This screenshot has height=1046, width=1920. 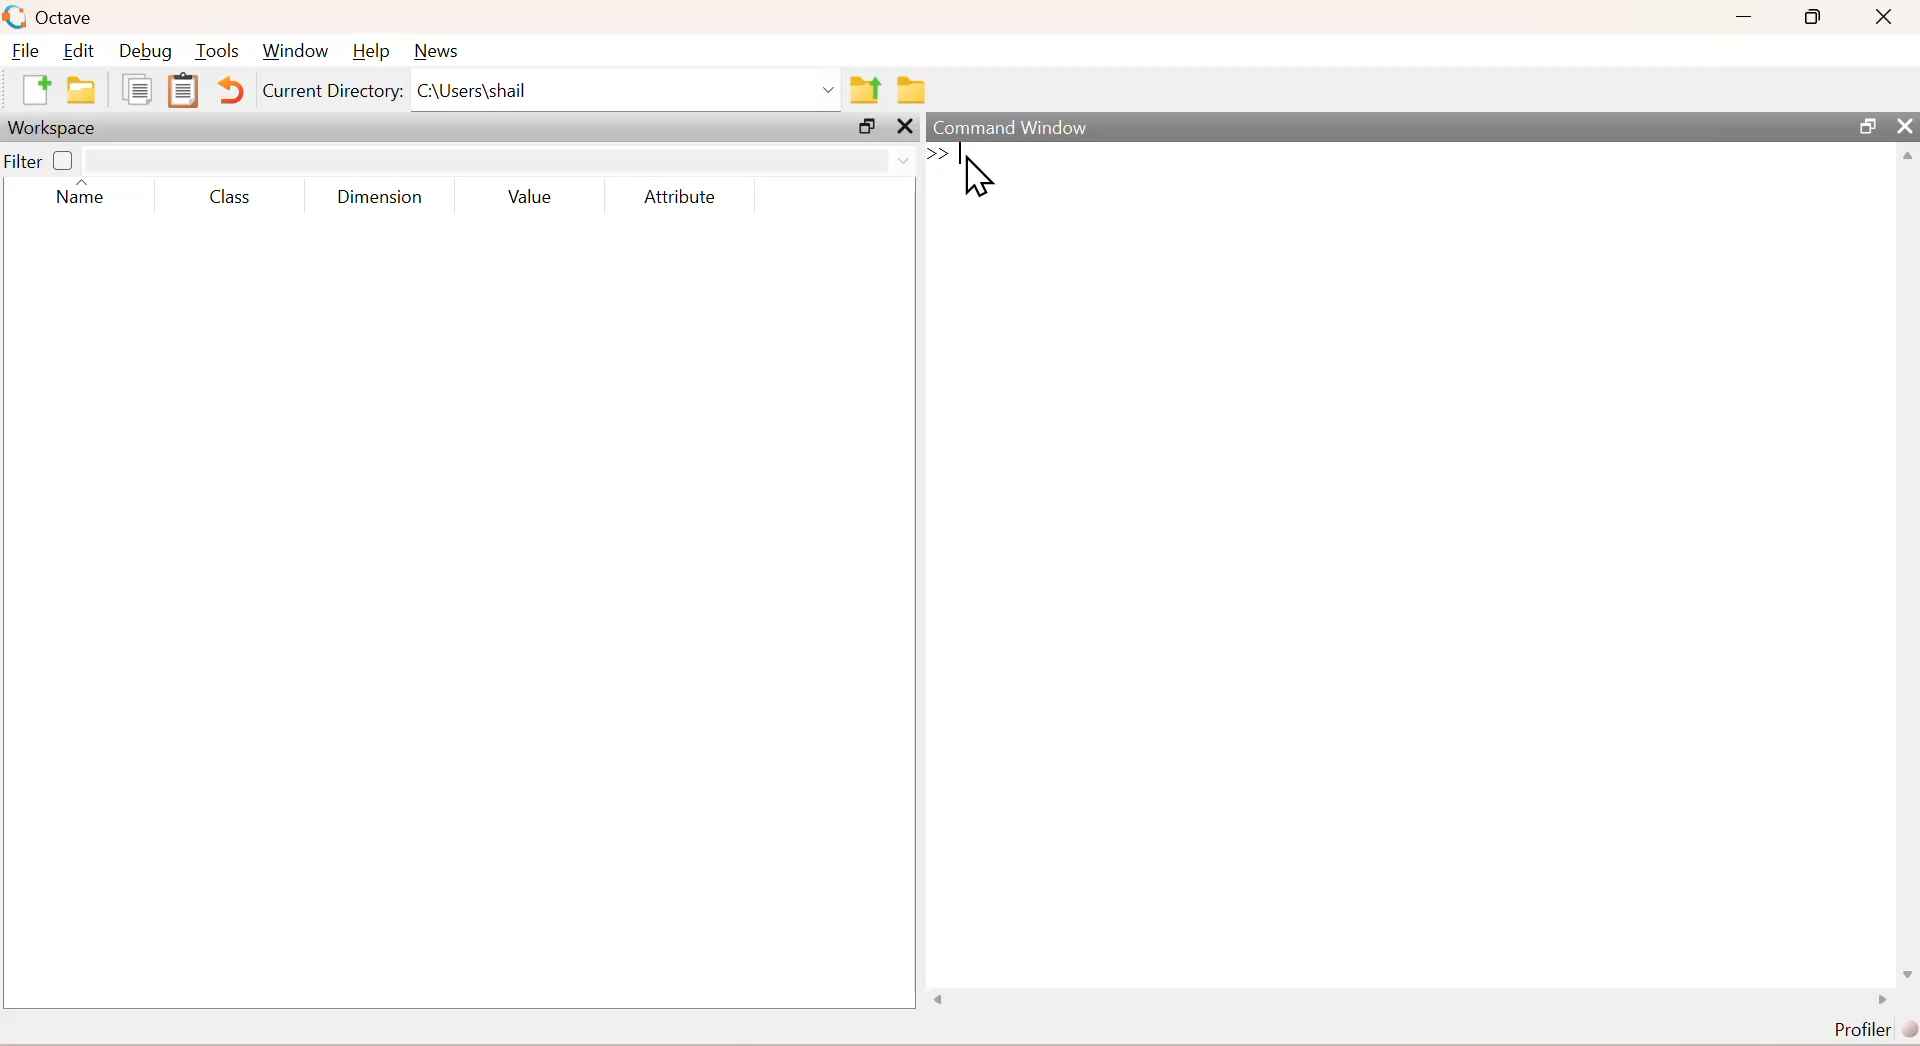 I want to click on Left, so click(x=936, y=997).